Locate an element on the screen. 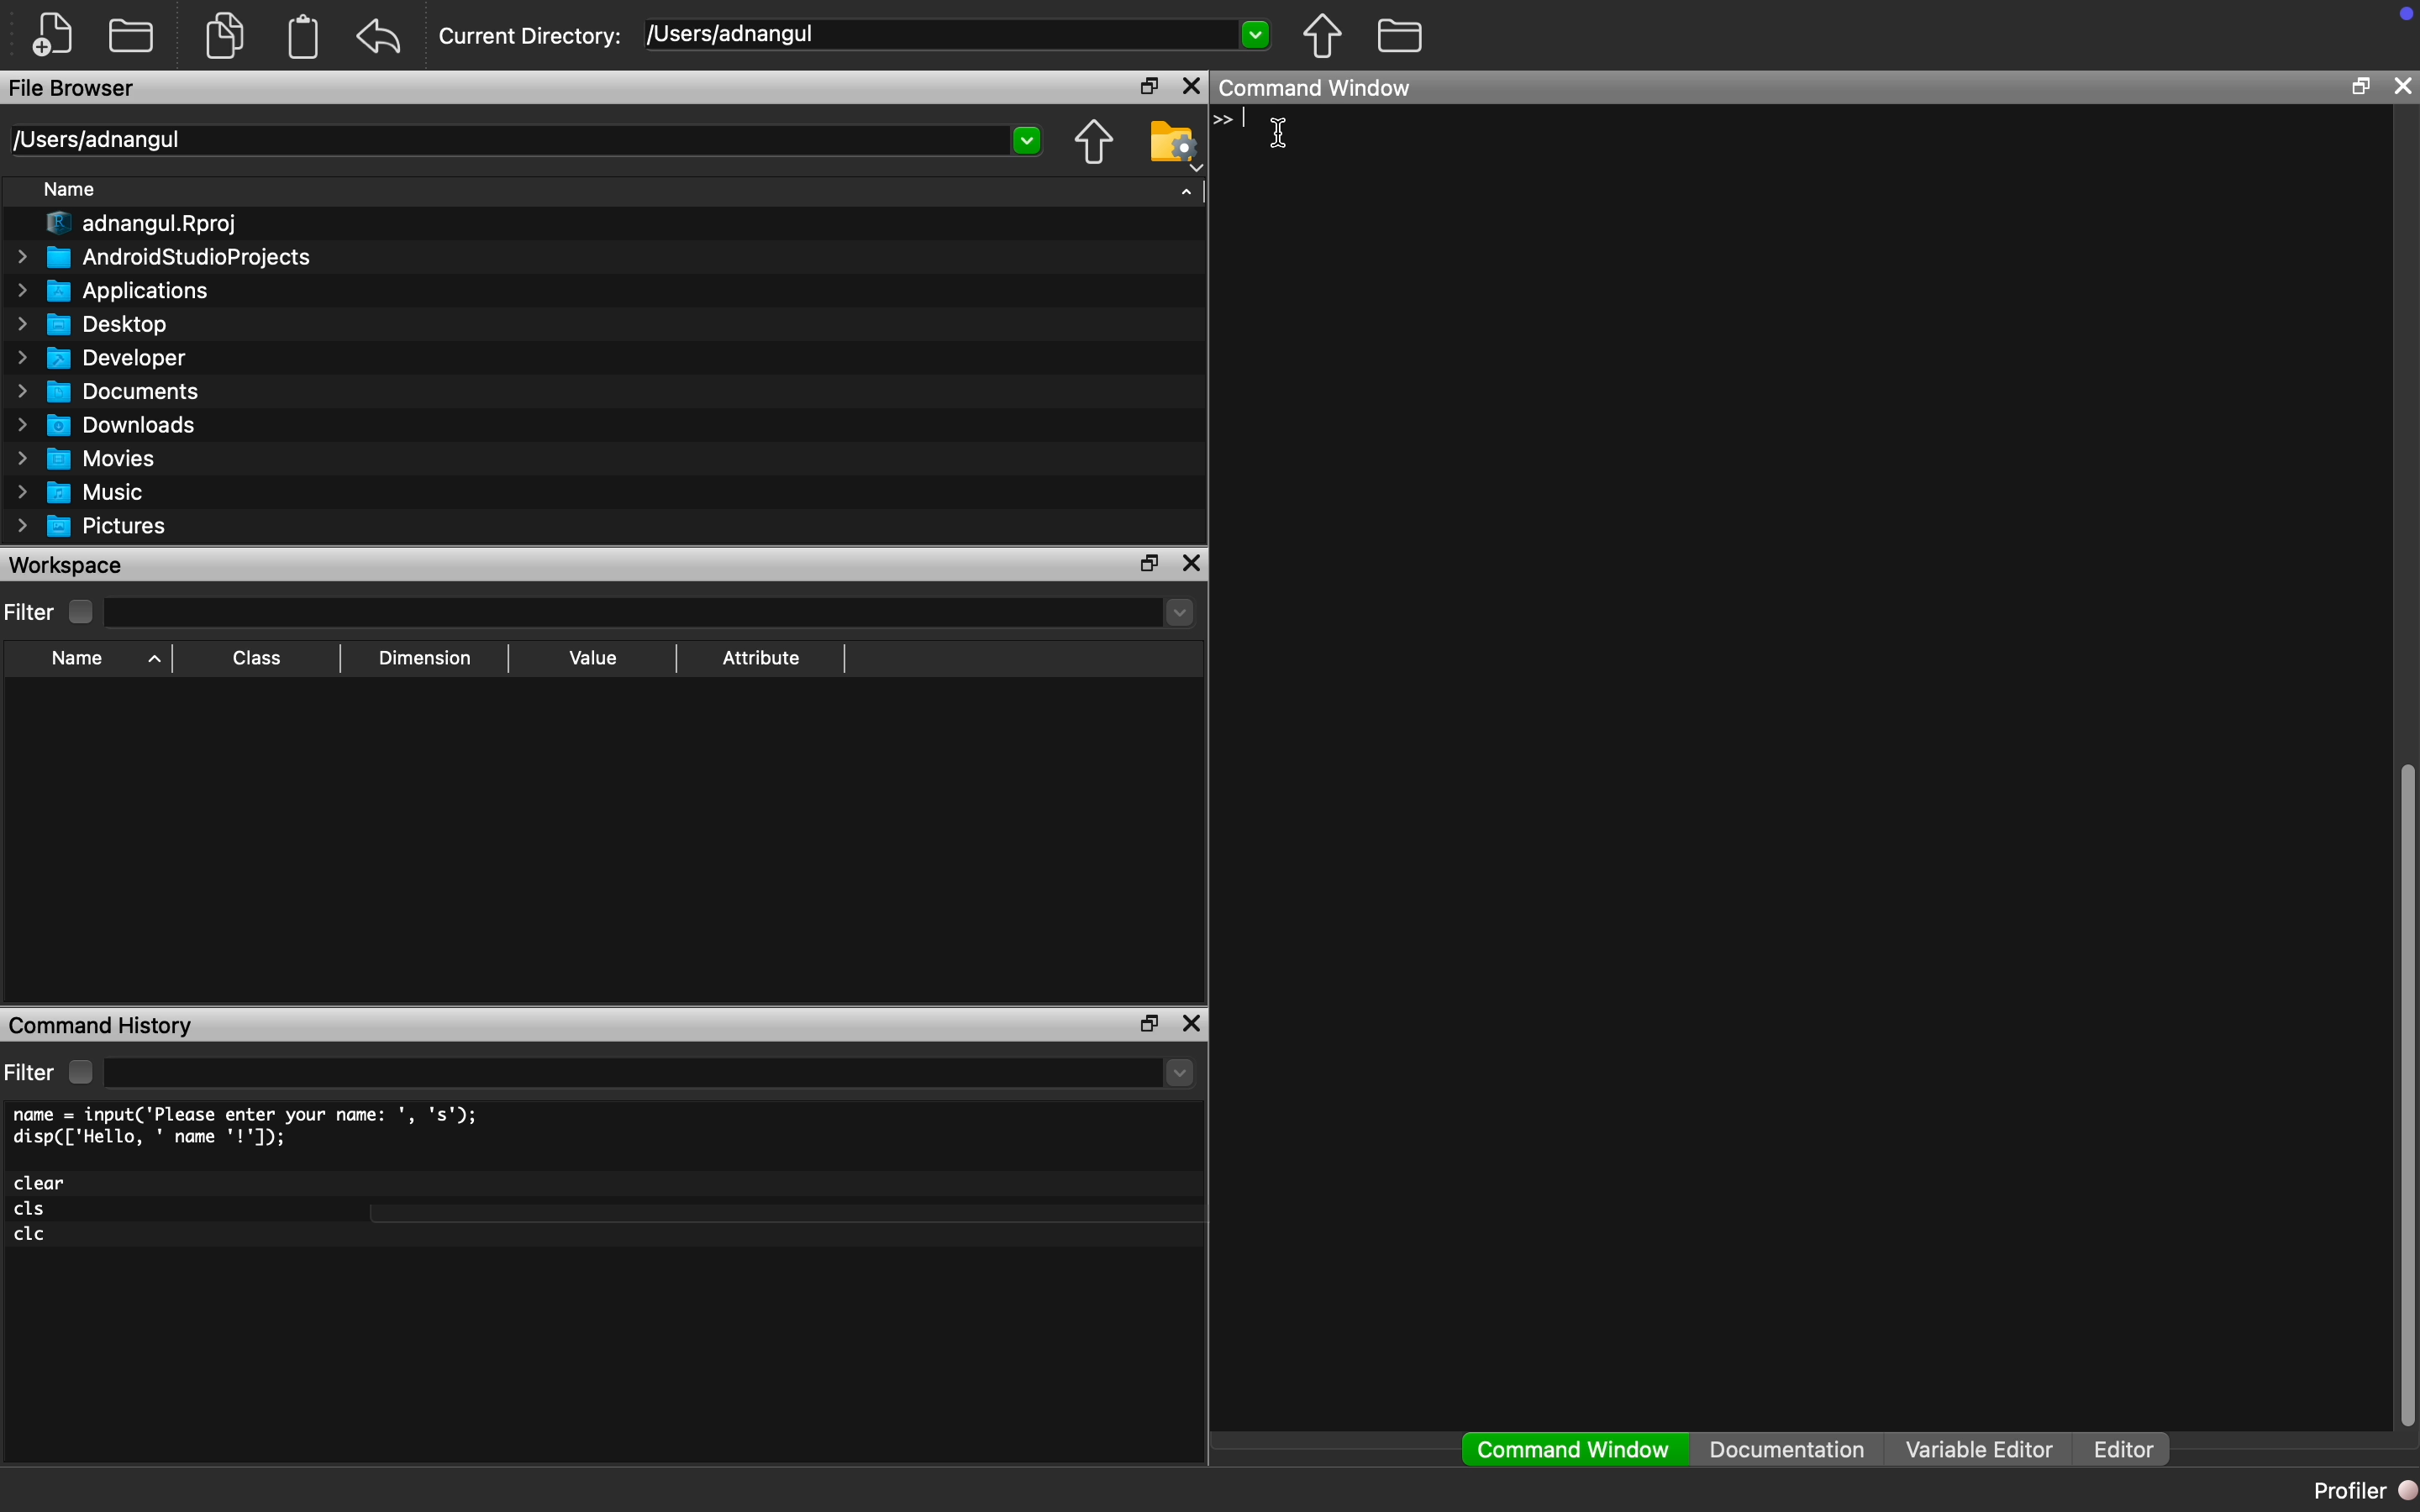  Value is located at coordinates (593, 657).